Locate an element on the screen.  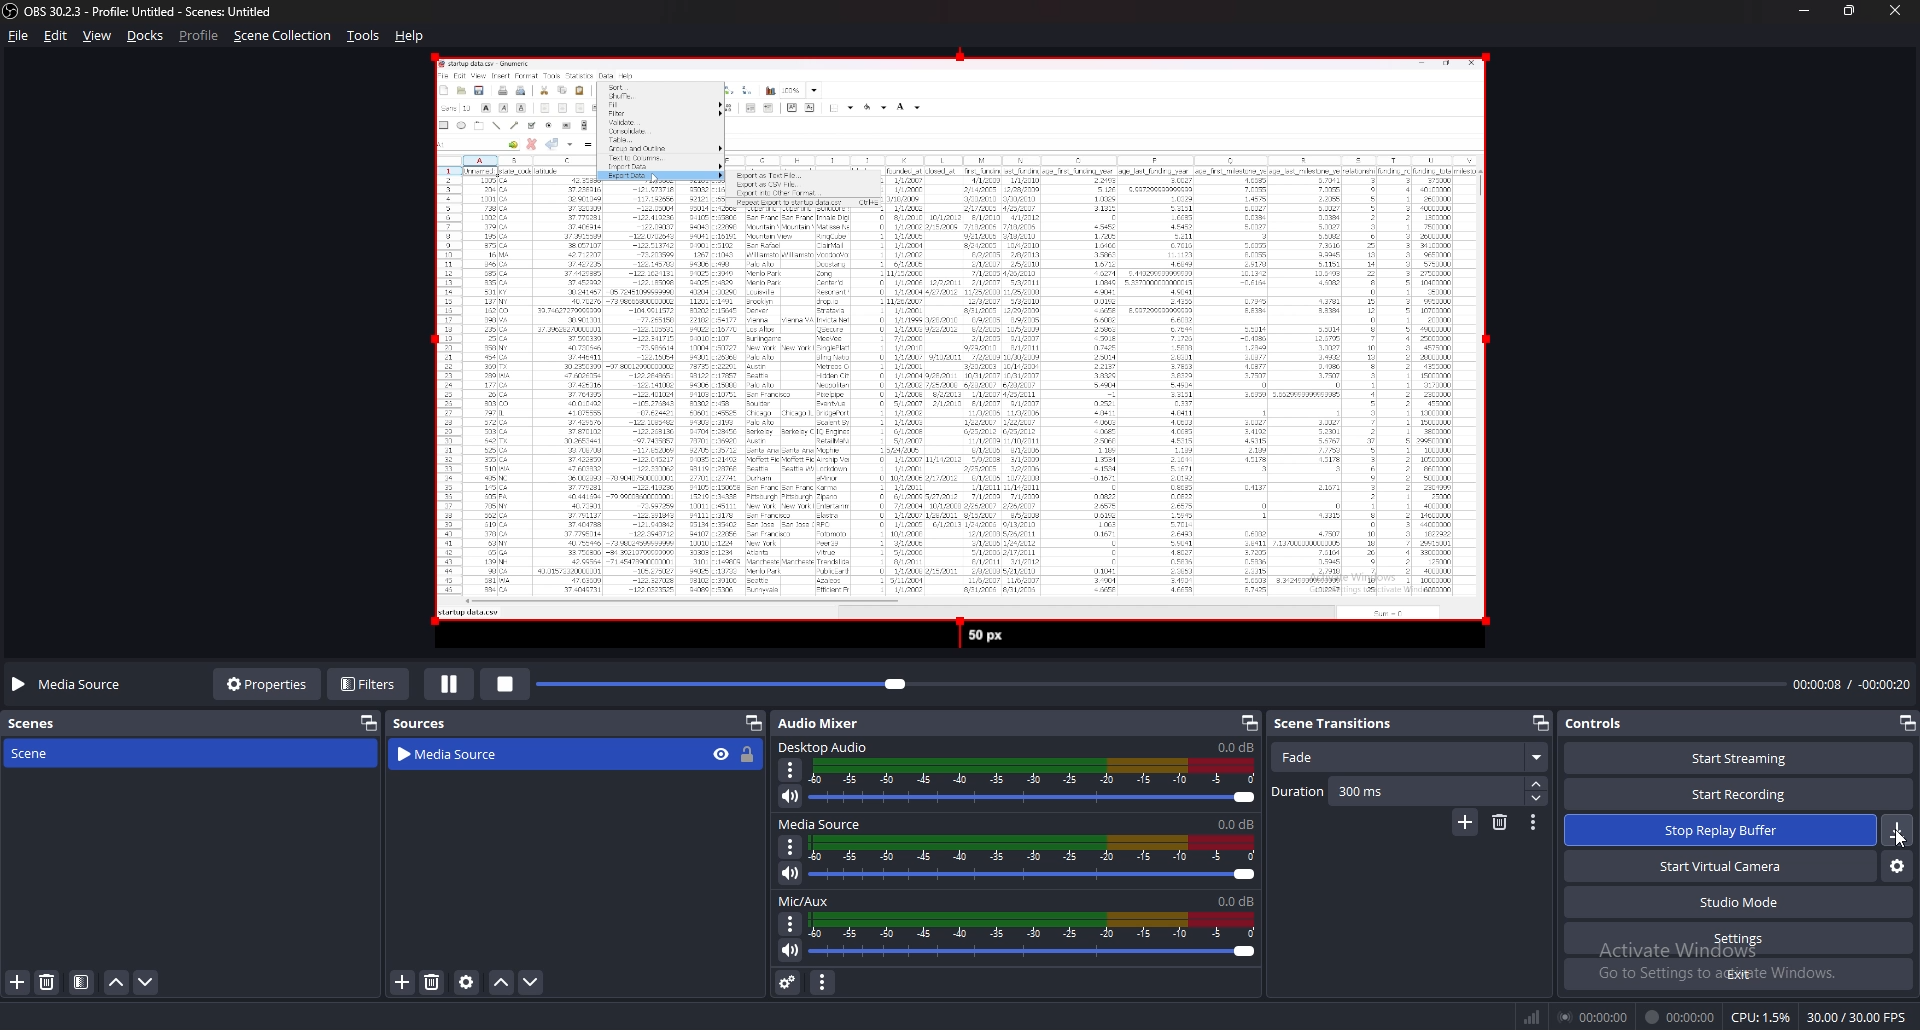
scenes is located at coordinates (43, 725).